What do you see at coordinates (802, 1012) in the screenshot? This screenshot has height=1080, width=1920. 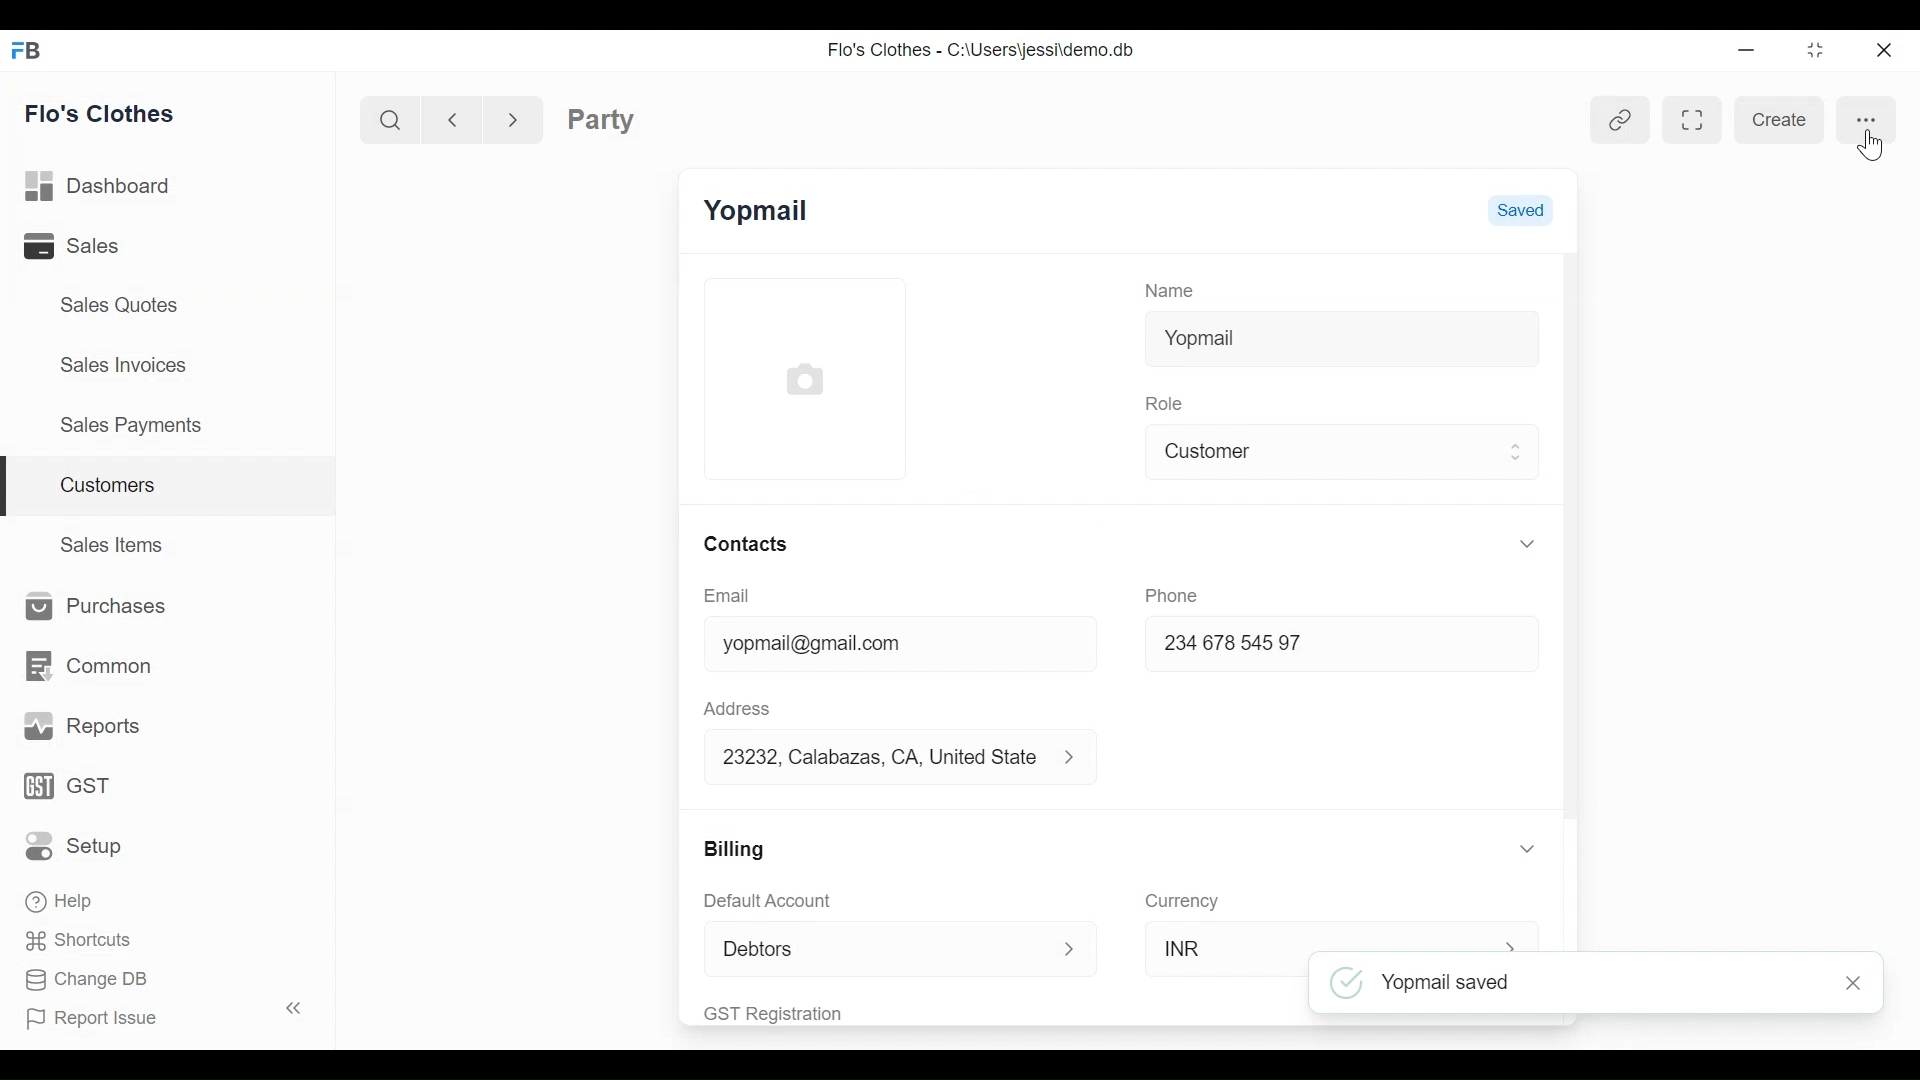 I see `GST Registration` at bounding box center [802, 1012].